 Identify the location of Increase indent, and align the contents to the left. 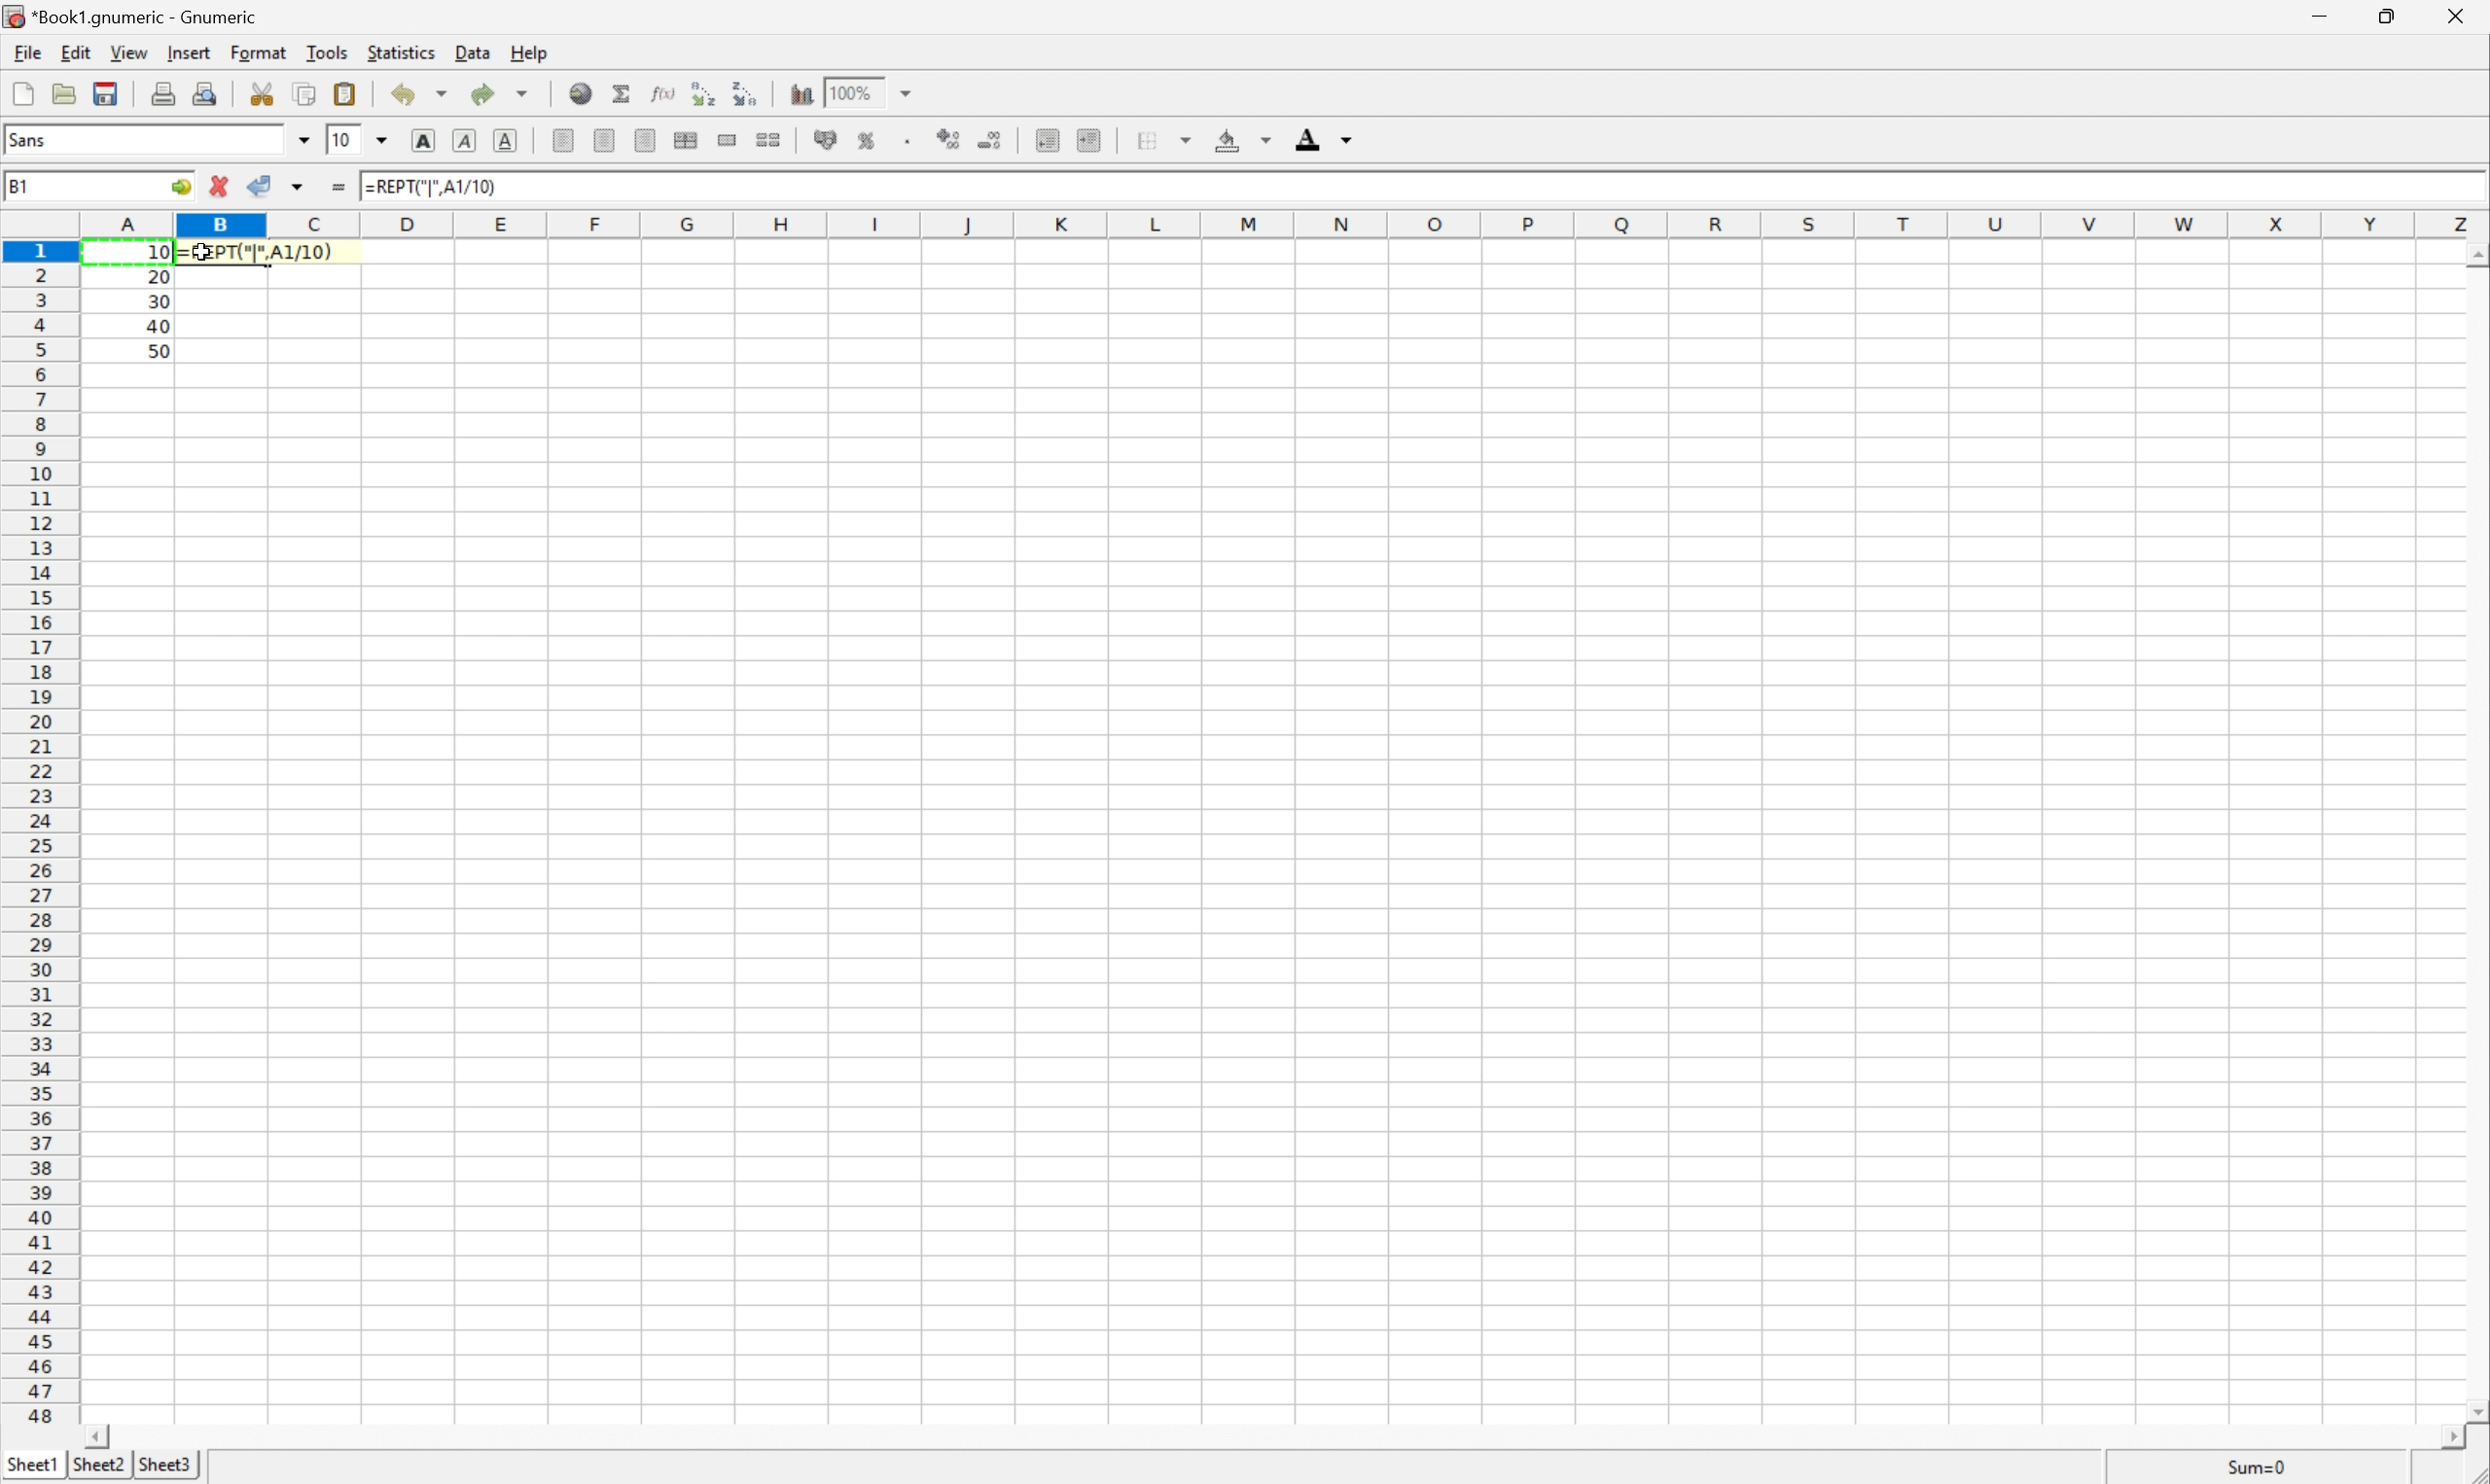
(1090, 140).